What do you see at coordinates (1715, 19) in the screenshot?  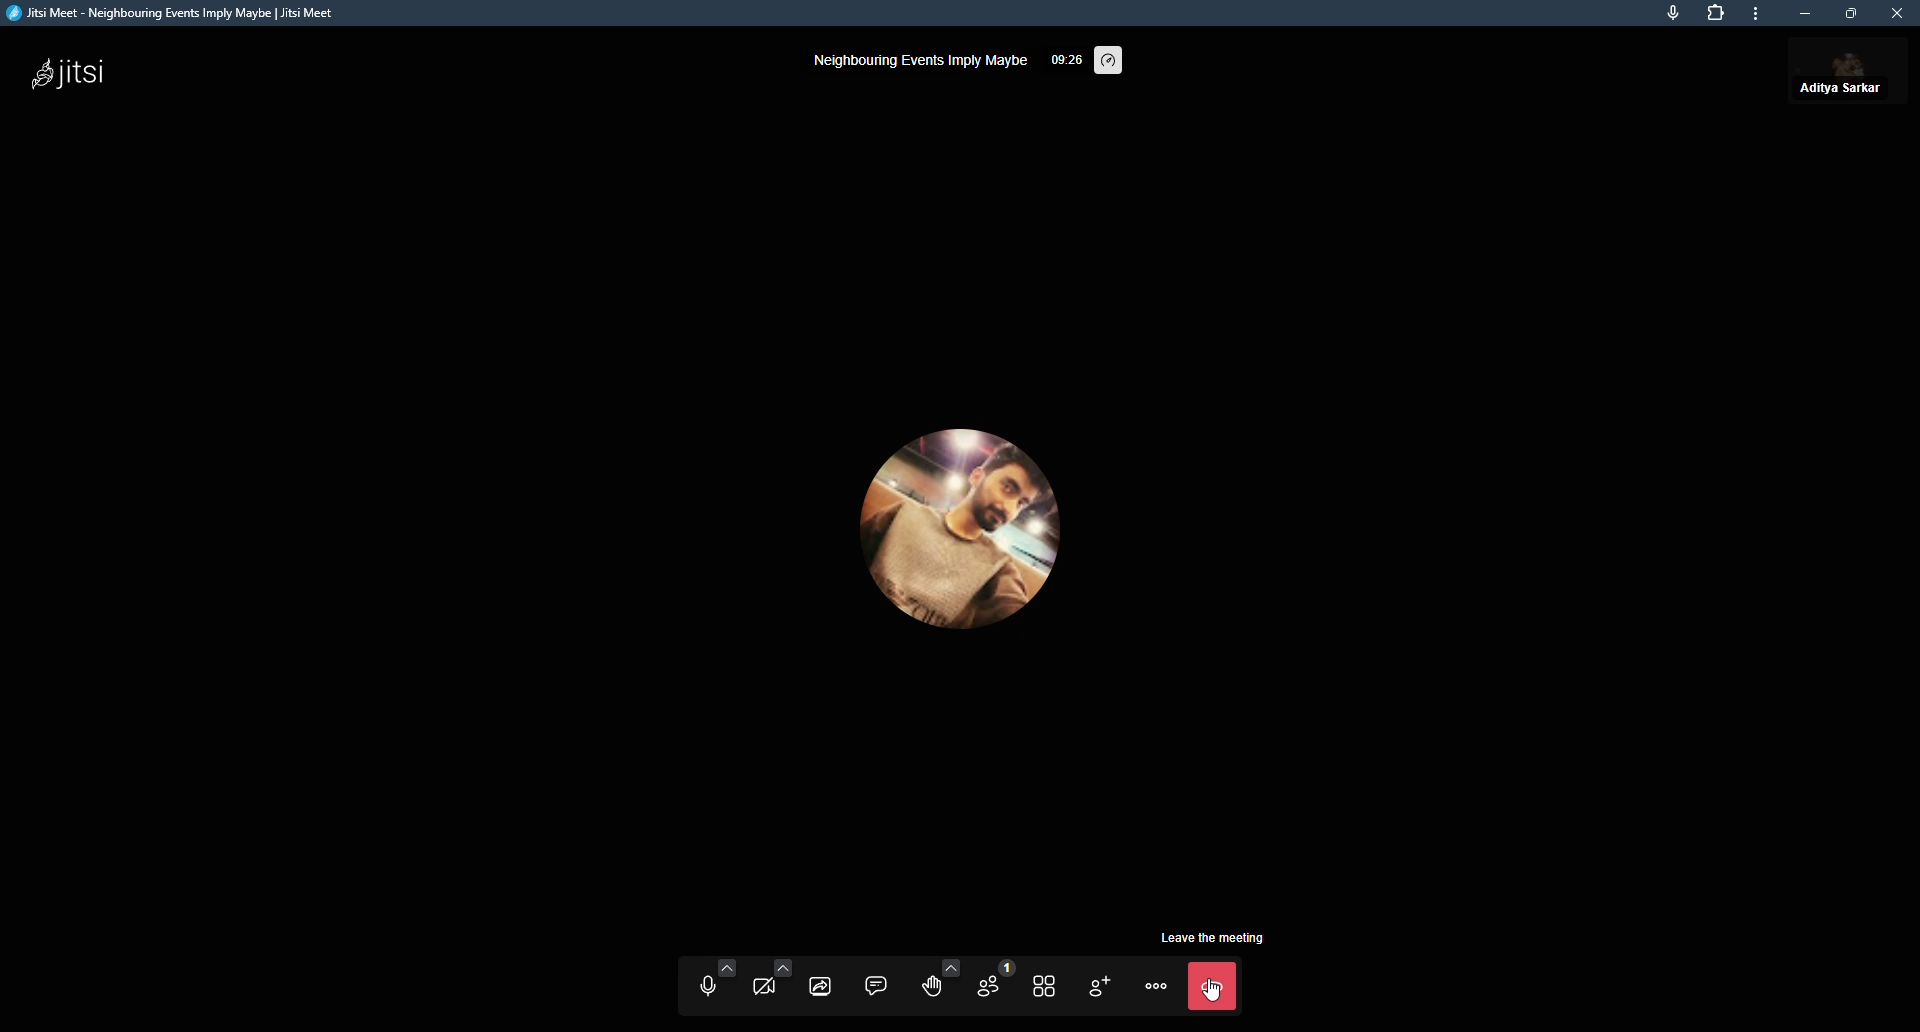 I see `extension` at bounding box center [1715, 19].